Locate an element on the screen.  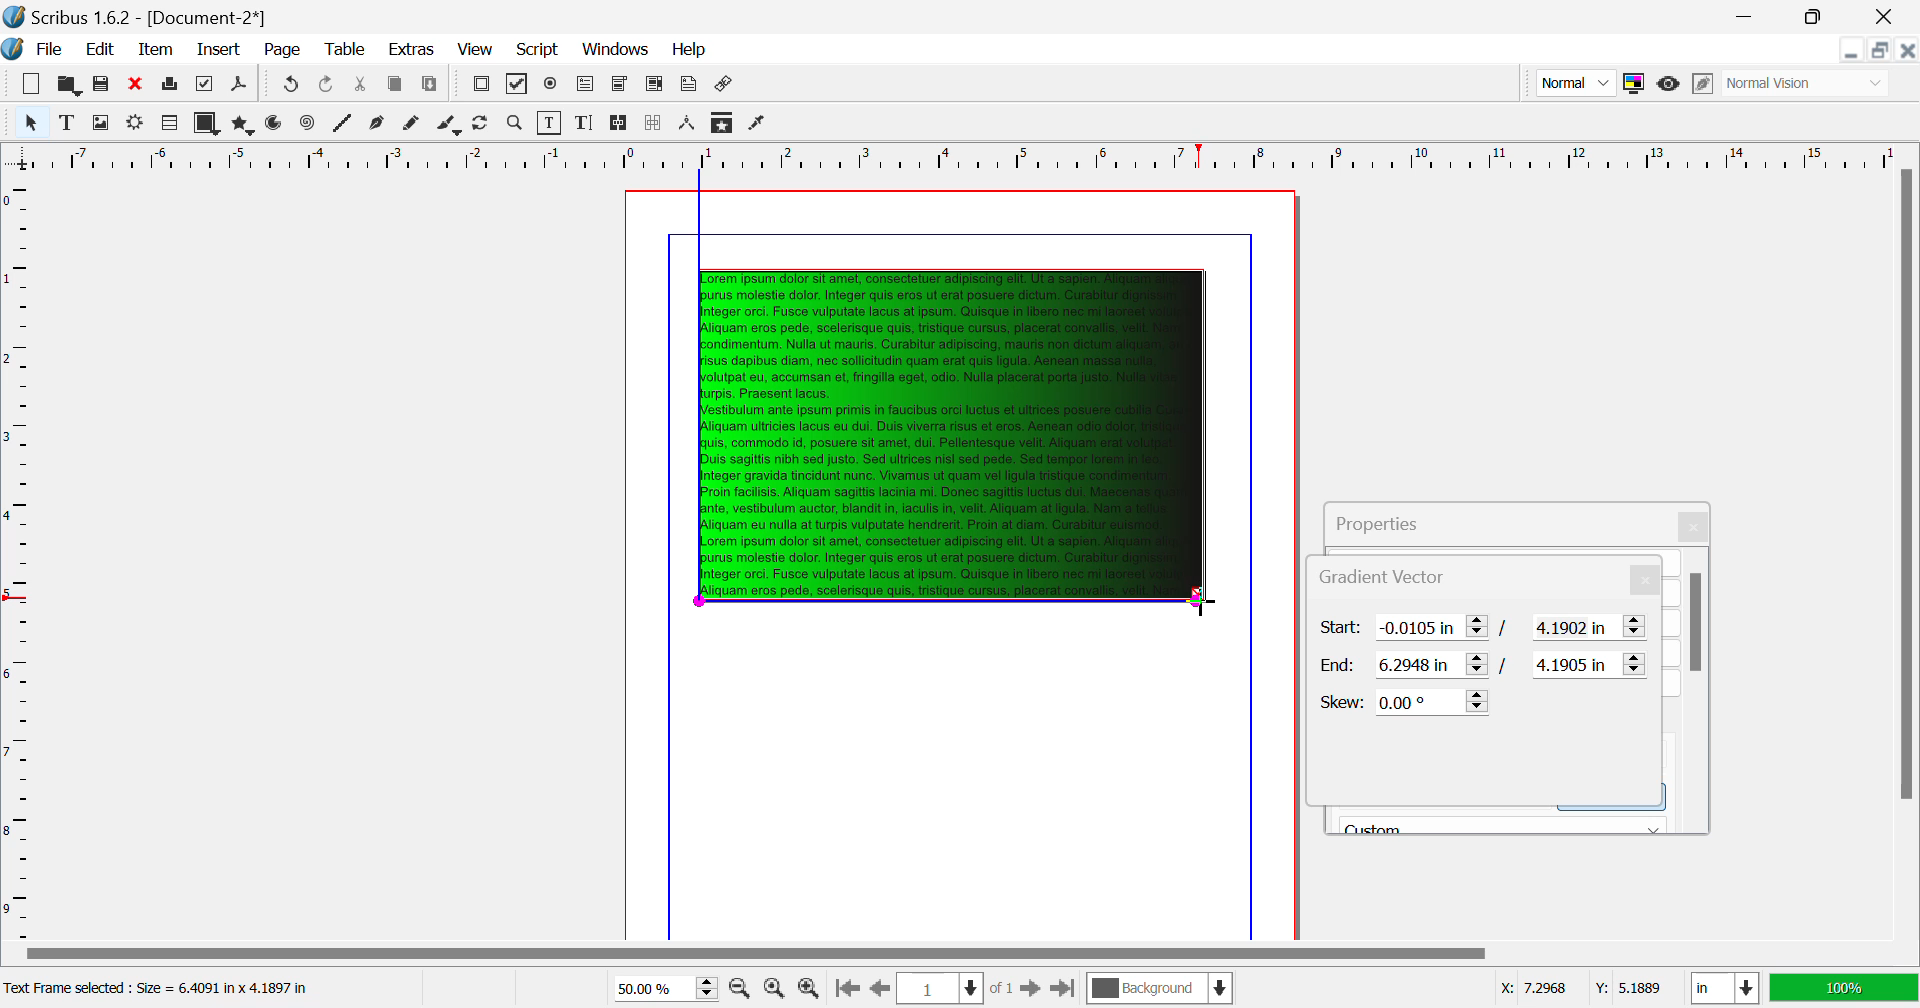
Pdf List Box is located at coordinates (654, 86).